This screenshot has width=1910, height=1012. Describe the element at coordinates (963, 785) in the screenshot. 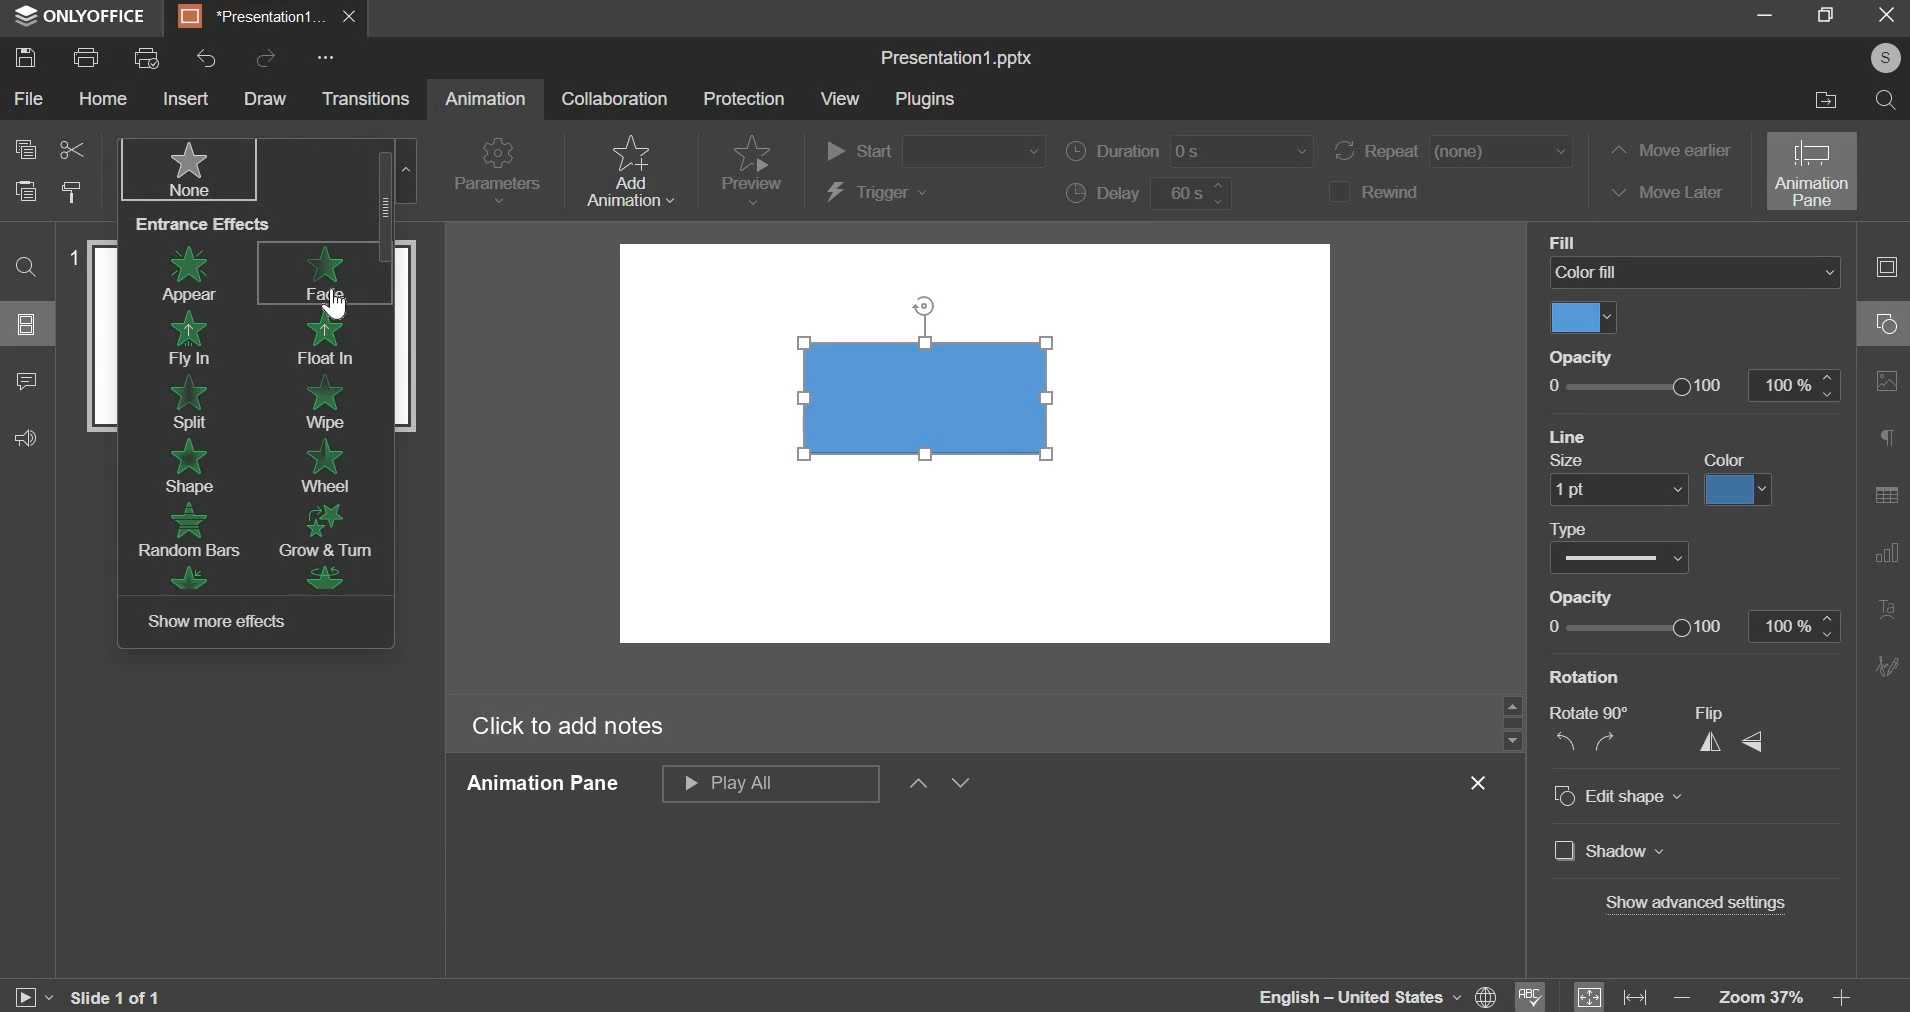

I see `down` at that location.